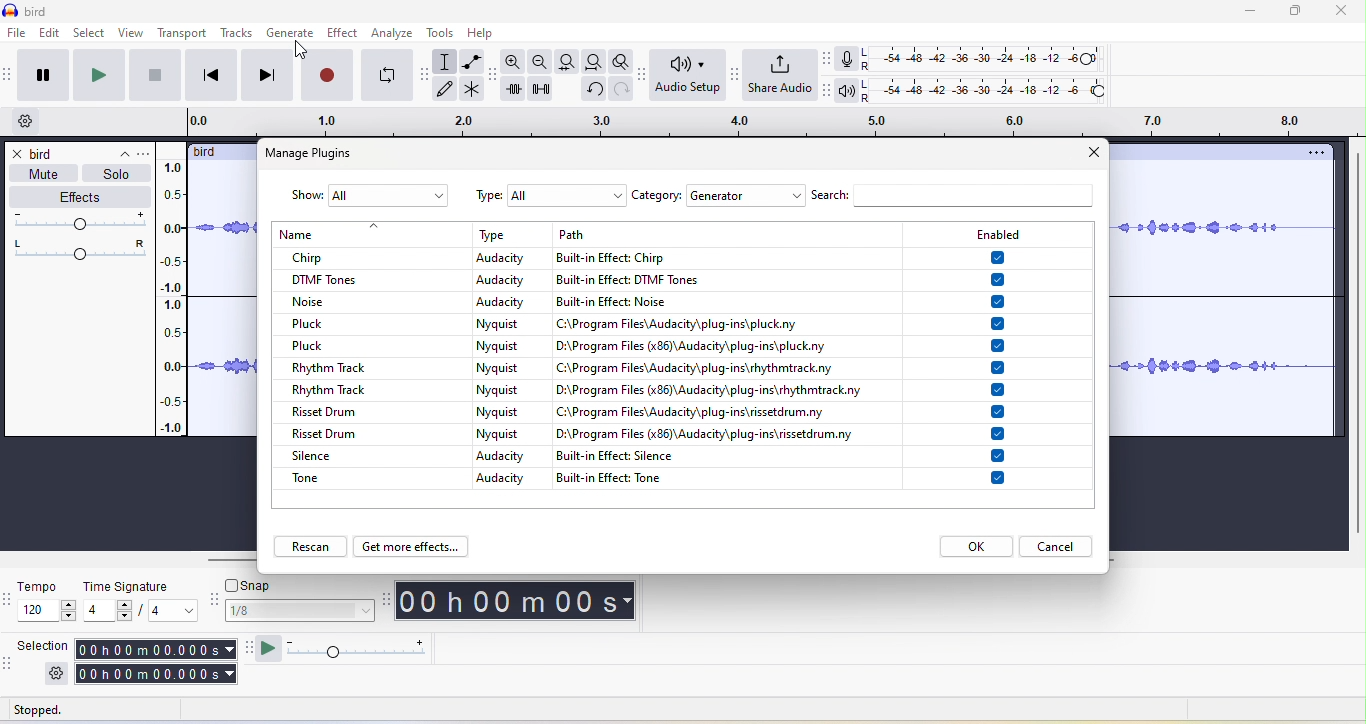 The height and width of the screenshot is (724, 1366). Describe the element at coordinates (731, 79) in the screenshot. I see `audacity share audio toolbar` at that location.